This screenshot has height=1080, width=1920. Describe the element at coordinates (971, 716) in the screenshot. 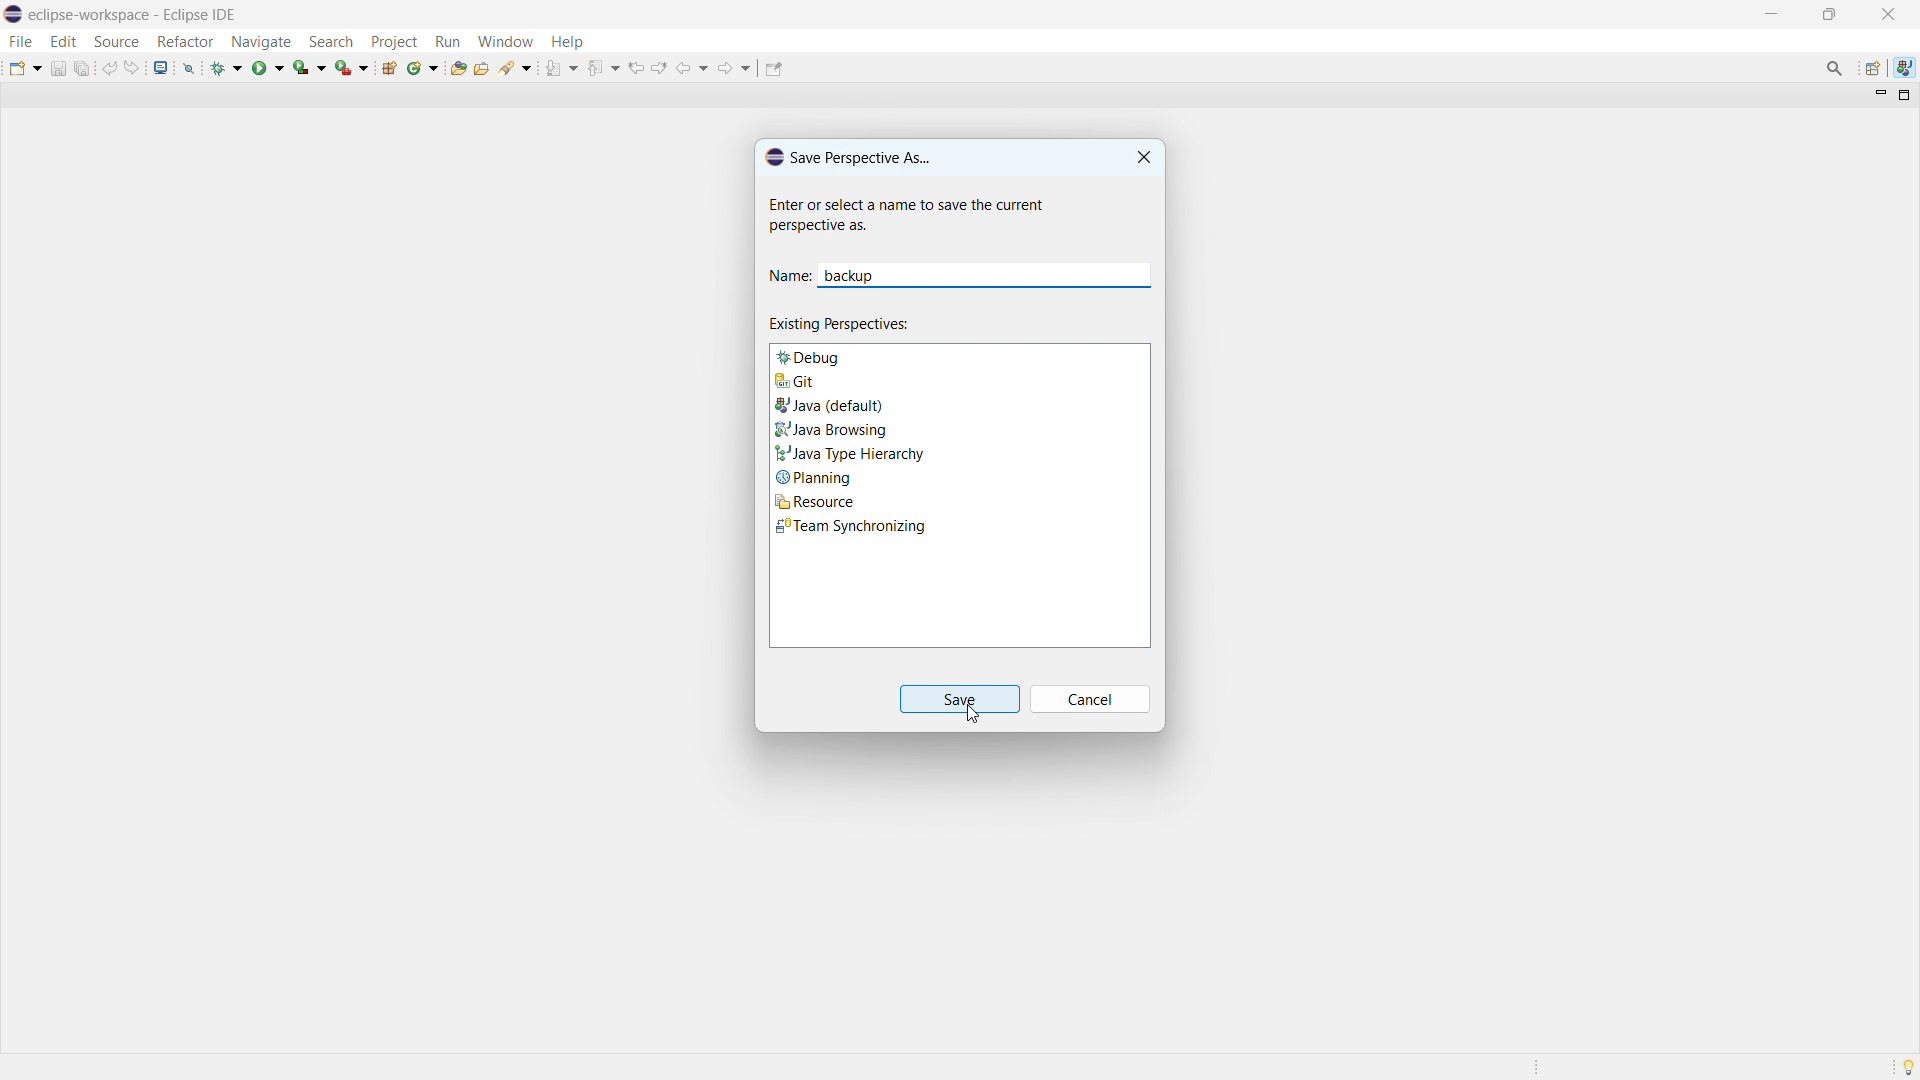

I see `cursor` at that location.